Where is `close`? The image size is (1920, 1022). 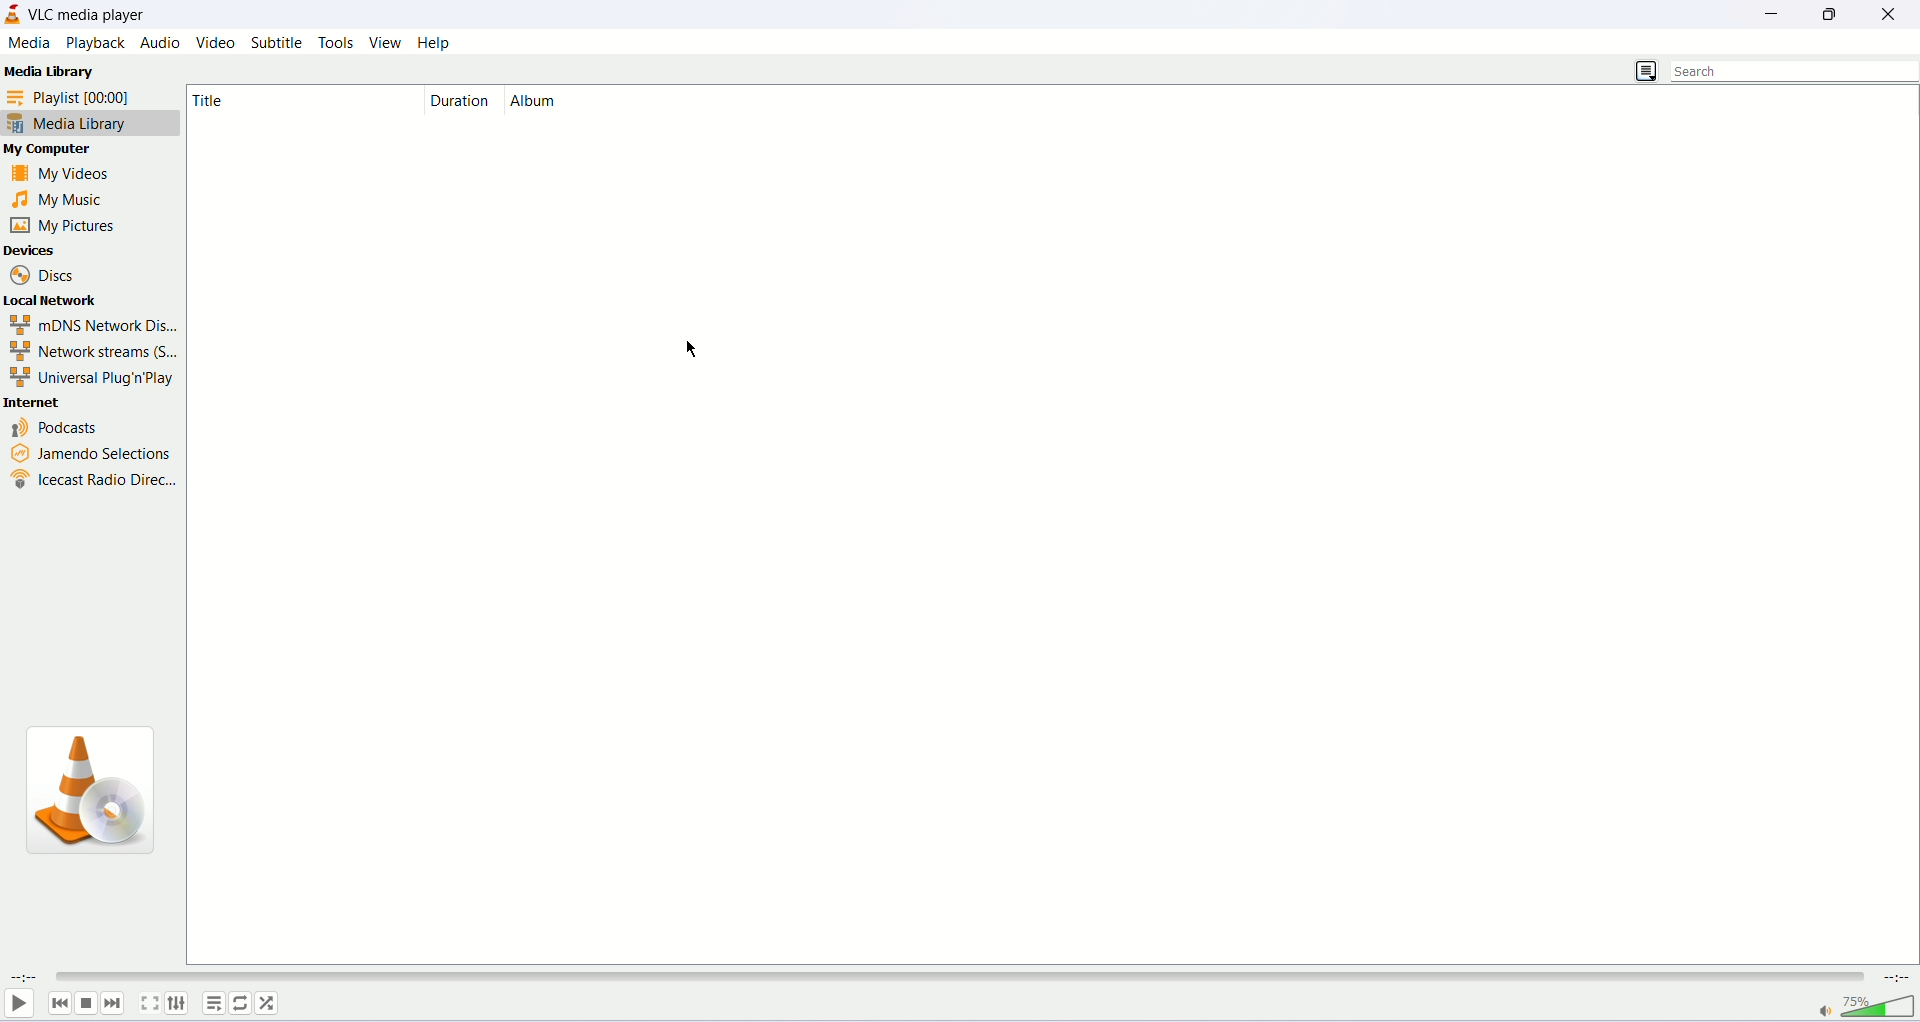 close is located at coordinates (1894, 15).